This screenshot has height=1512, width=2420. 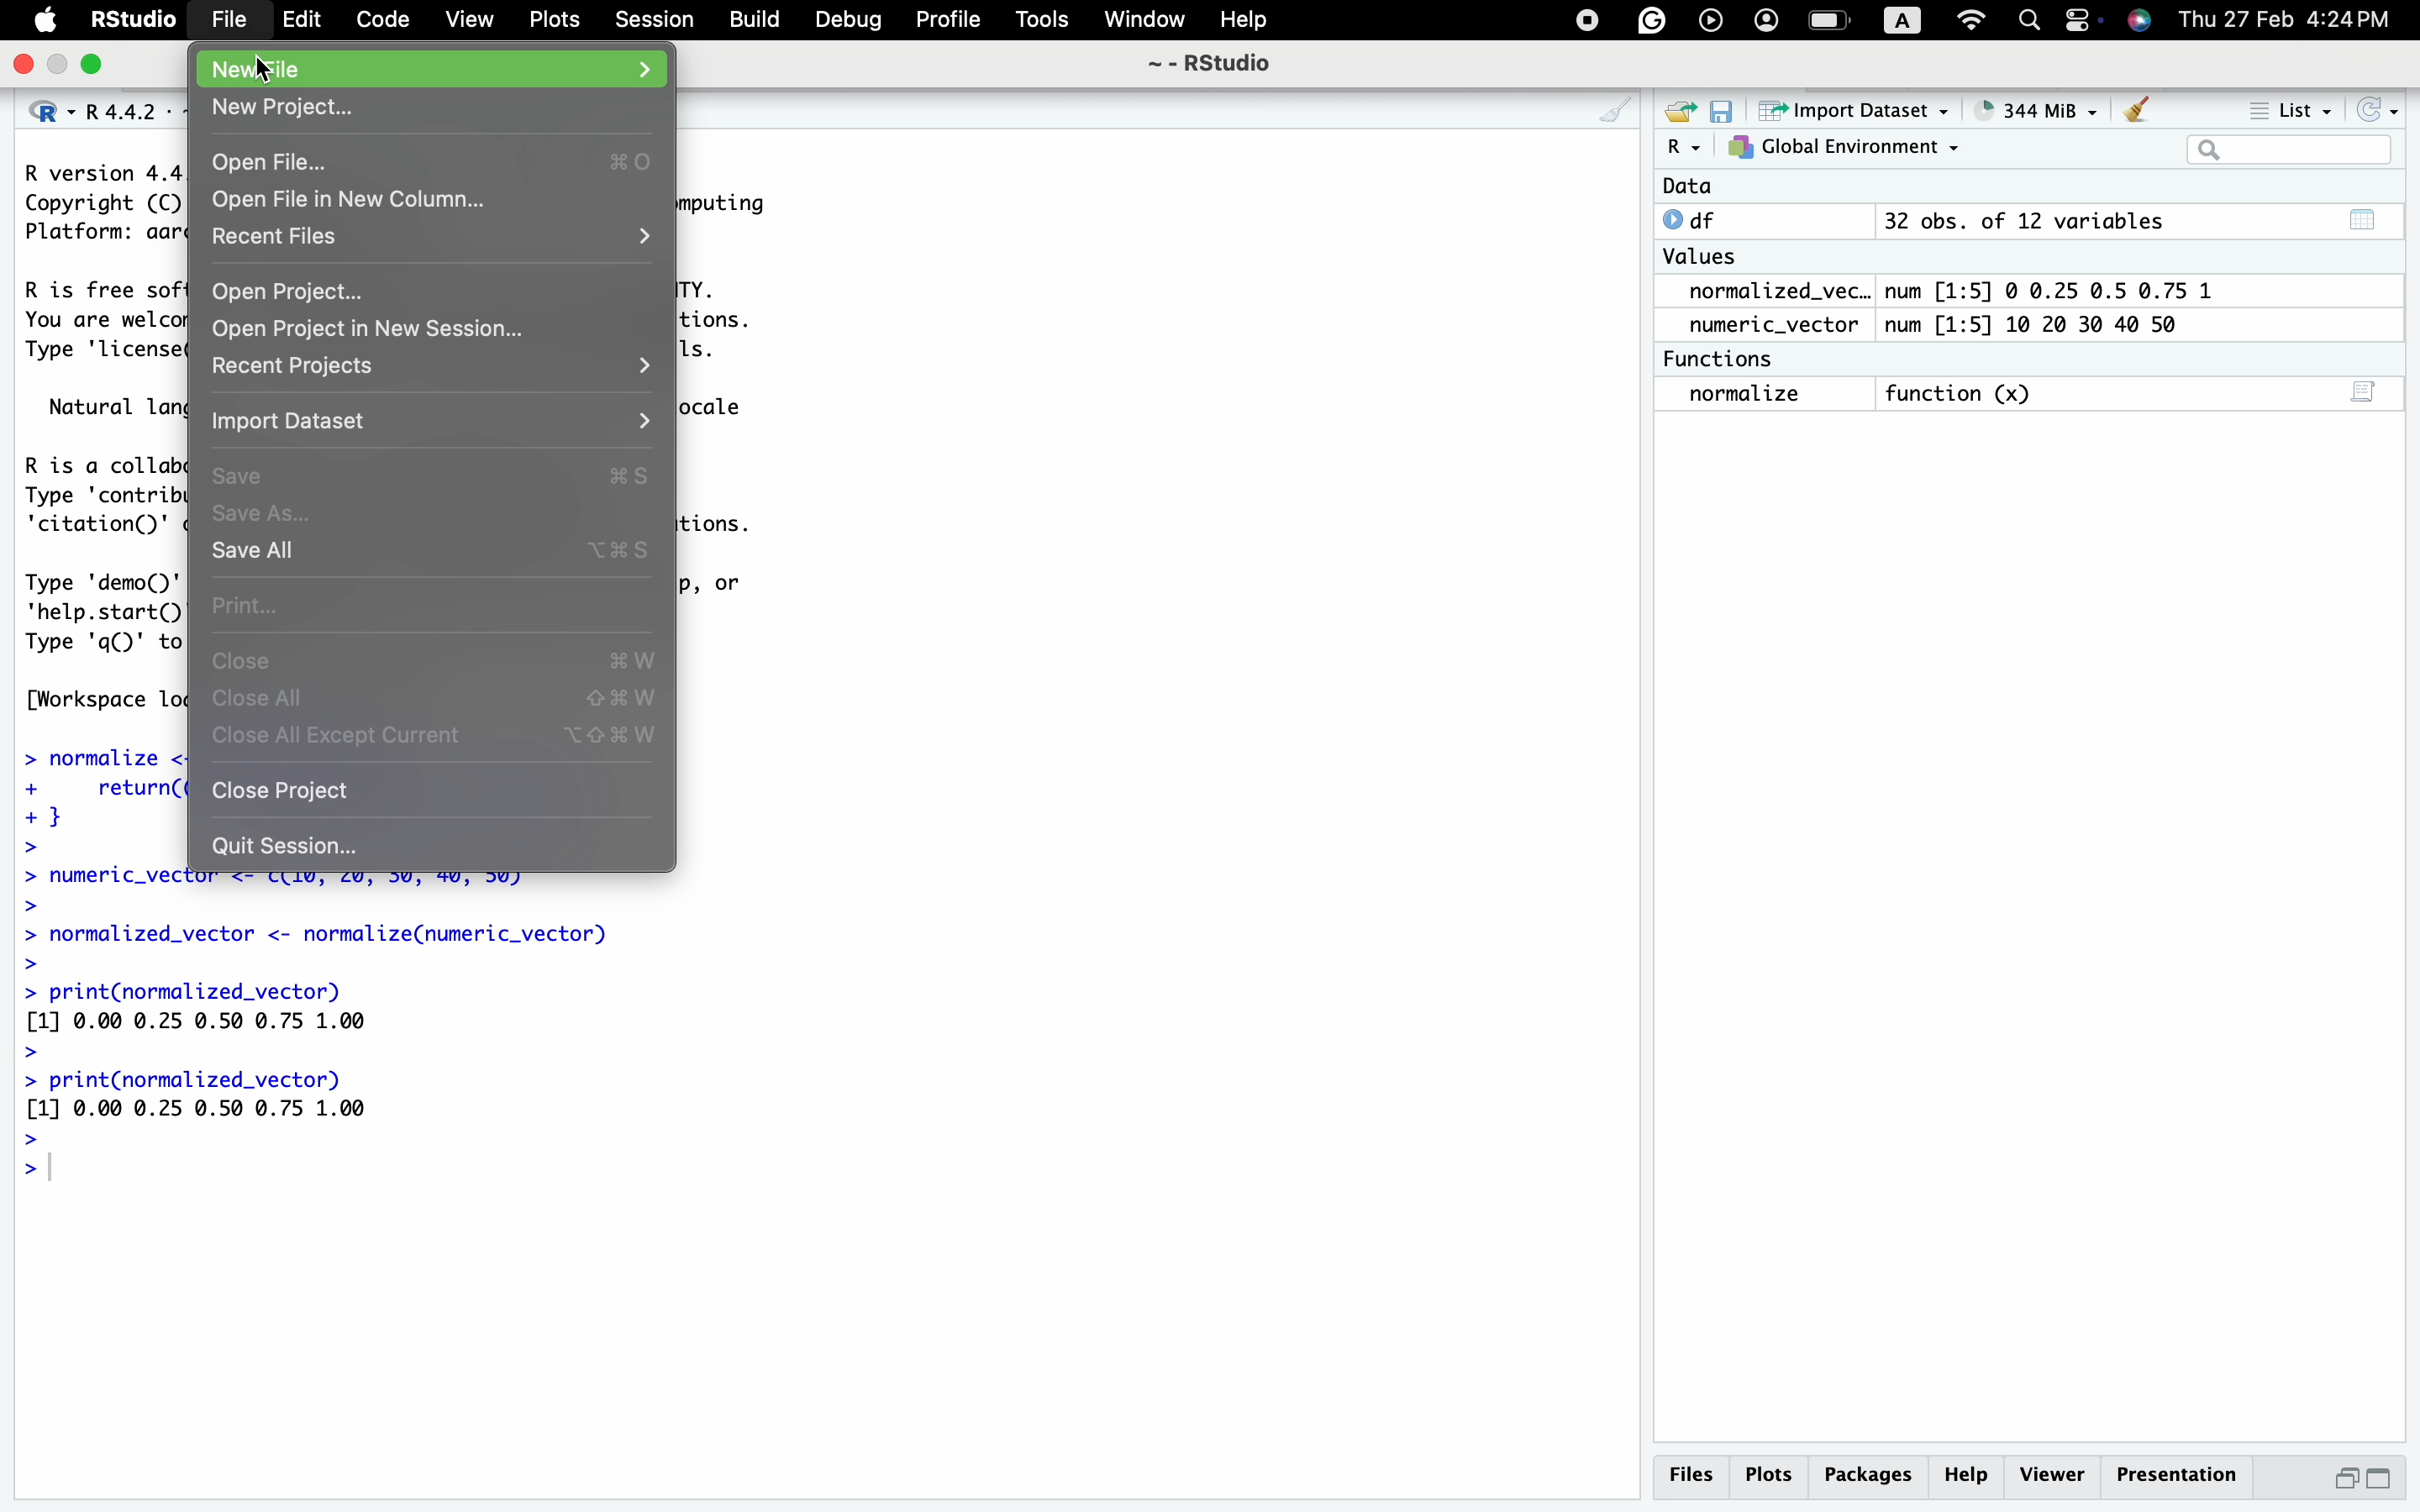 What do you see at coordinates (2076, 23) in the screenshot?
I see `screen mirroring` at bounding box center [2076, 23].